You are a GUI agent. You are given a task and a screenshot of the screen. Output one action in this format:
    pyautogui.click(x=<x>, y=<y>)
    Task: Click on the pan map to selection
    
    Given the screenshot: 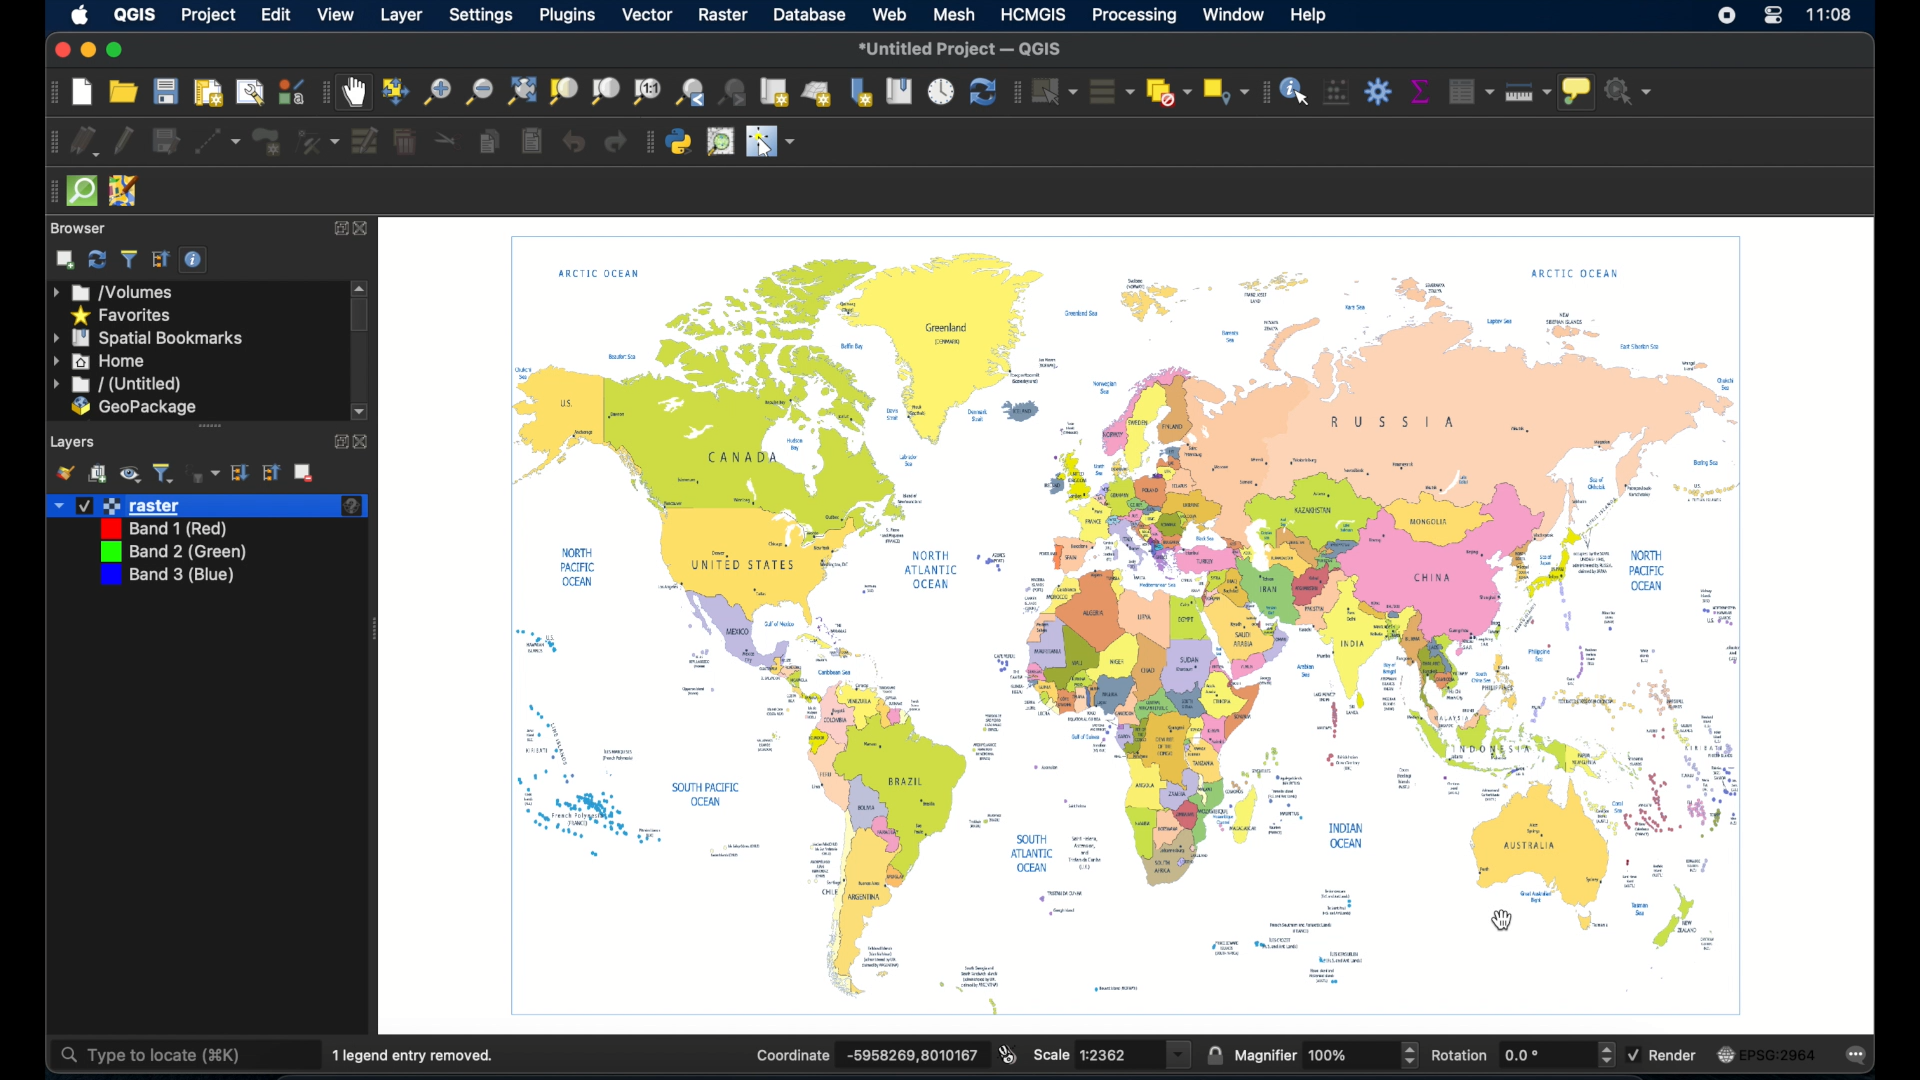 What is the action you would take?
    pyautogui.click(x=398, y=92)
    